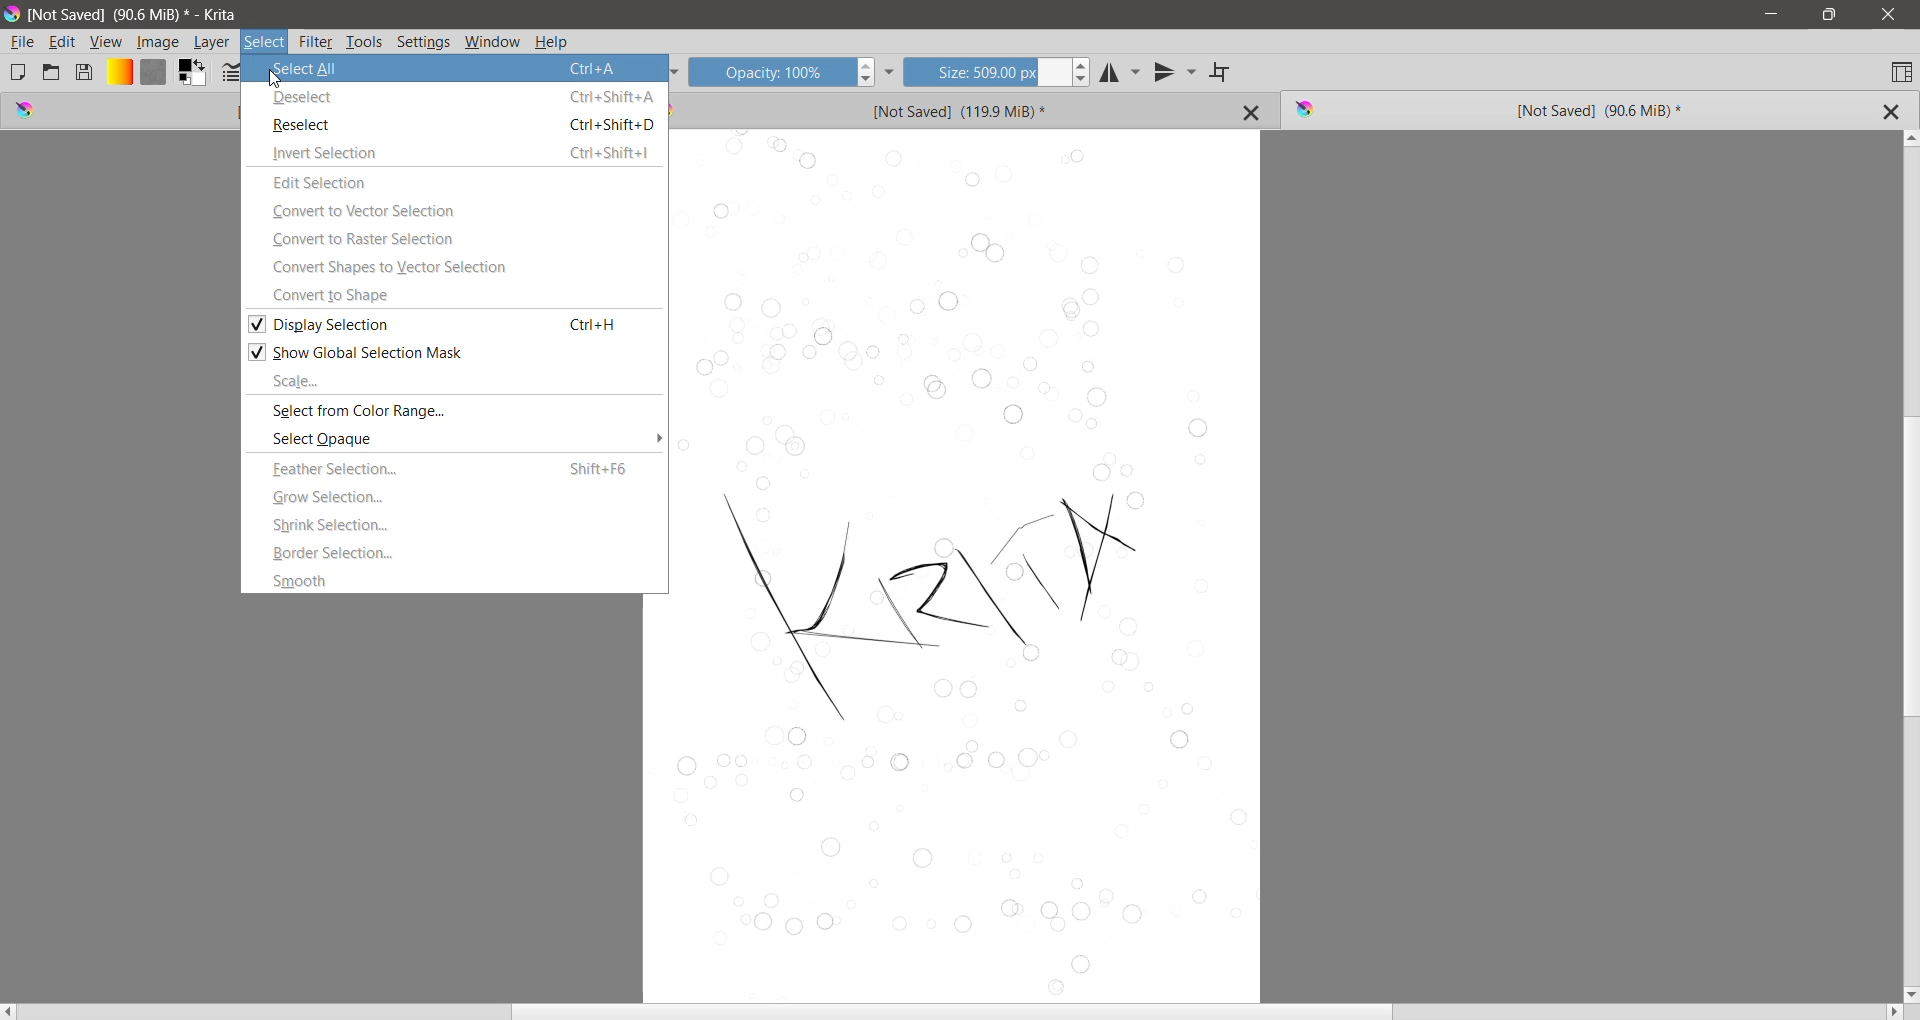  I want to click on Close Tab, so click(1889, 112).